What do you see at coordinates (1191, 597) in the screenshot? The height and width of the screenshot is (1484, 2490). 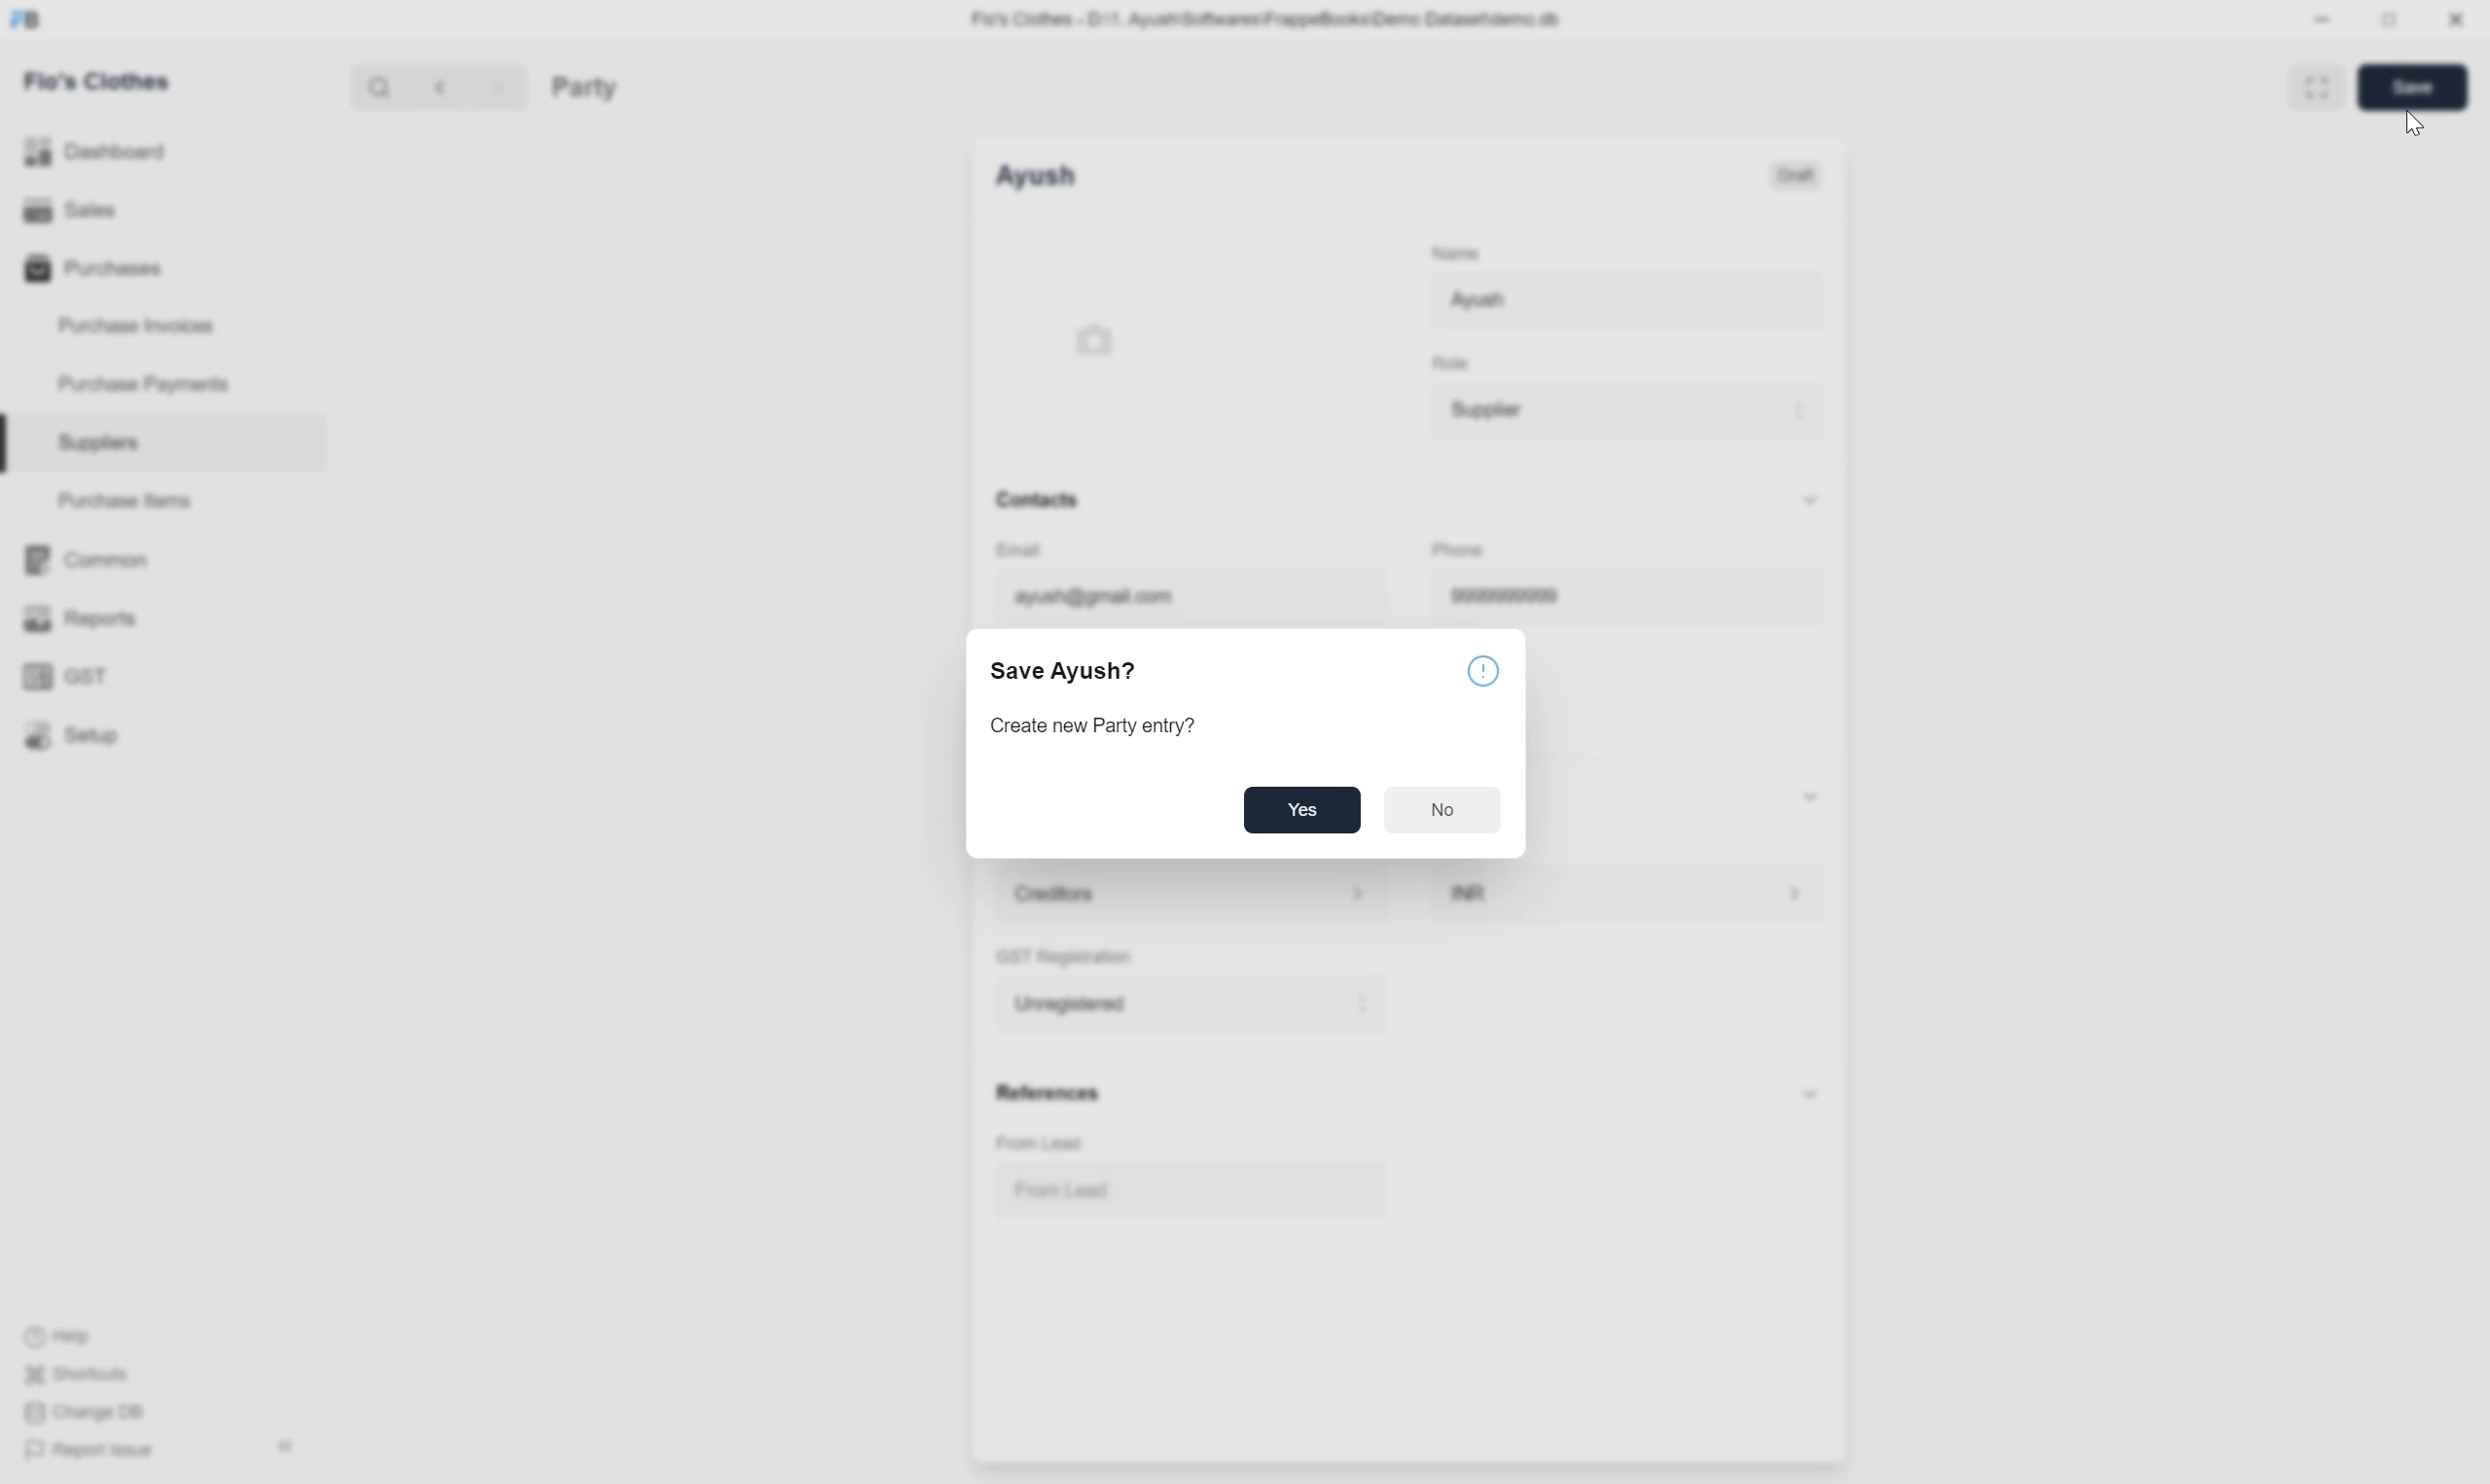 I see `ayush@gmail.com` at bounding box center [1191, 597].